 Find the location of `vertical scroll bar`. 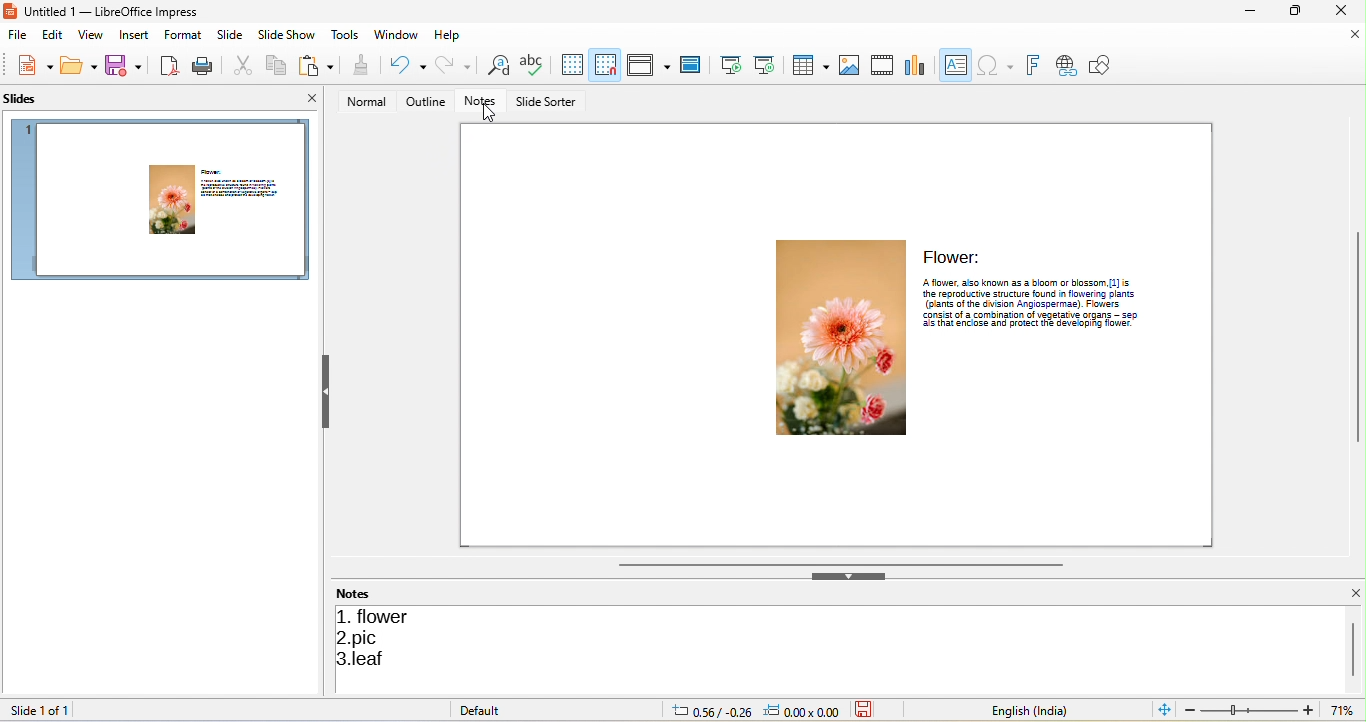

vertical scroll bar is located at coordinates (1357, 337).